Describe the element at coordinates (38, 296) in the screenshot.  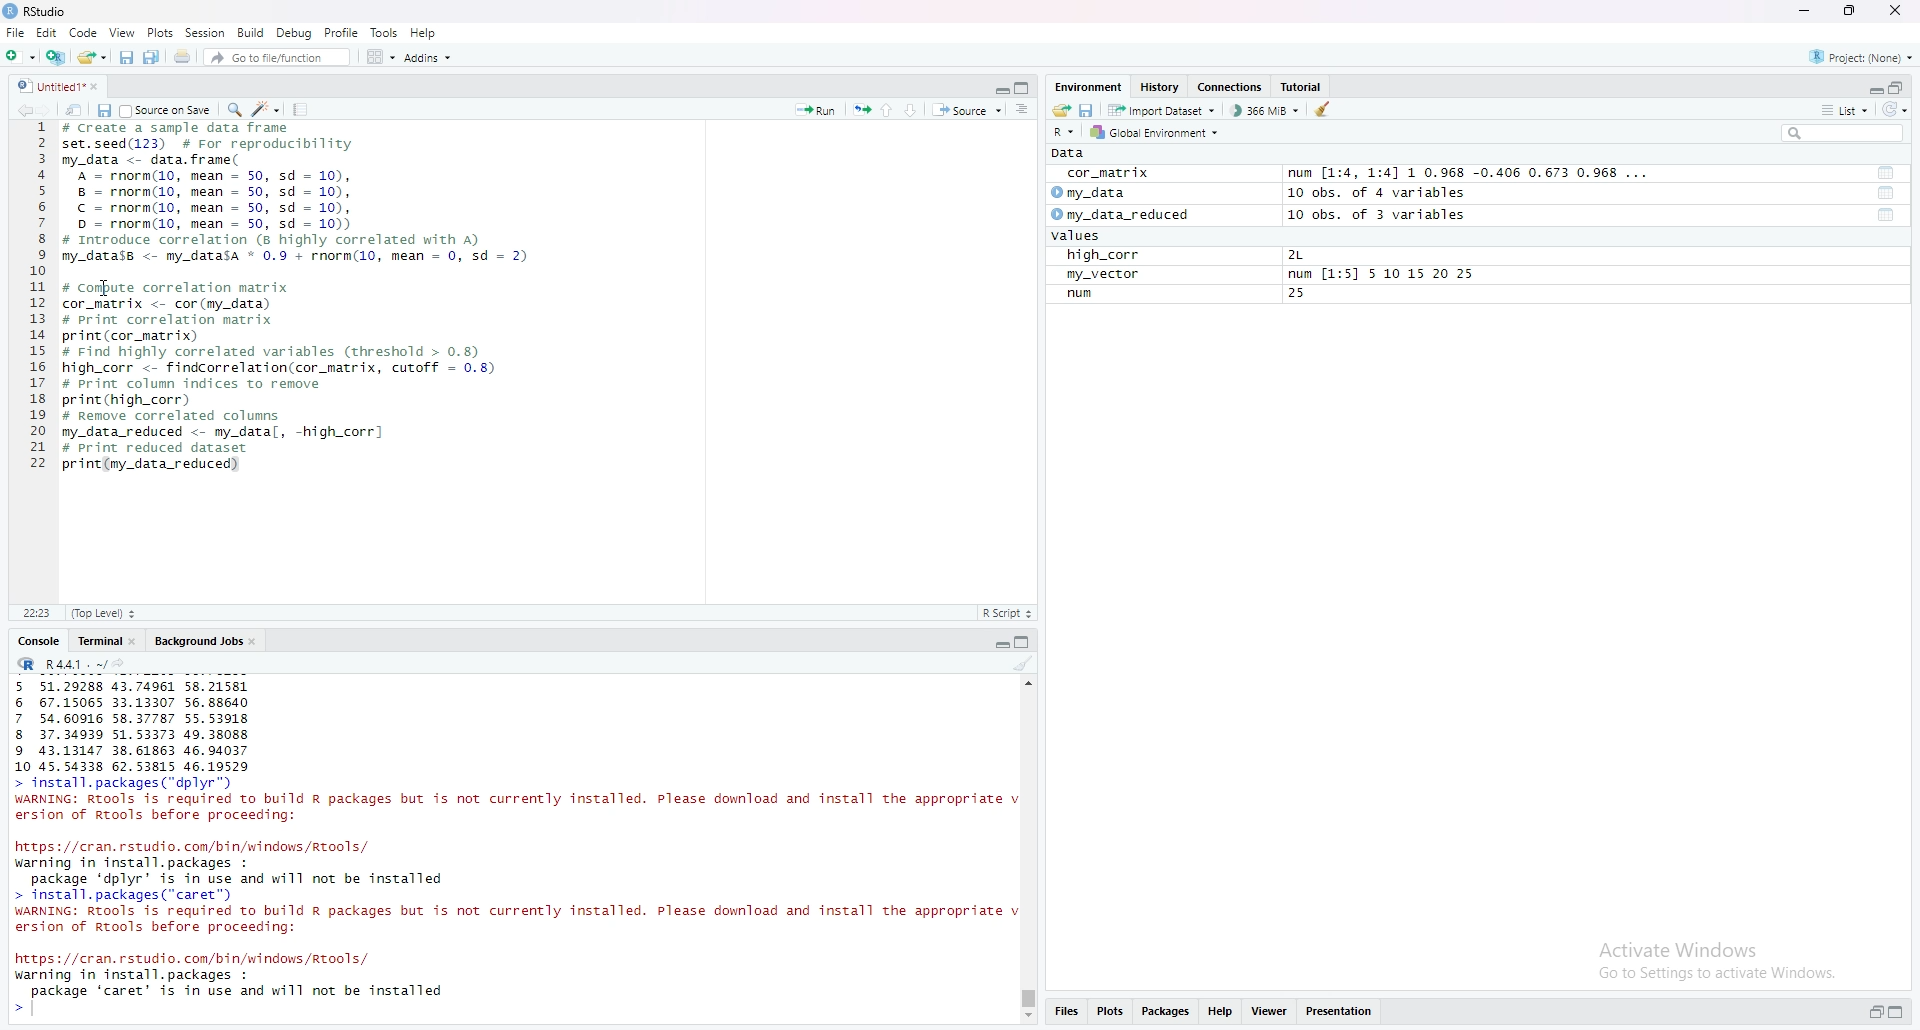
I see `1 2 3 4 5 6 7 8 9 10 11 12 13 14 15 16 17 18 19 20 21 22` at that location.